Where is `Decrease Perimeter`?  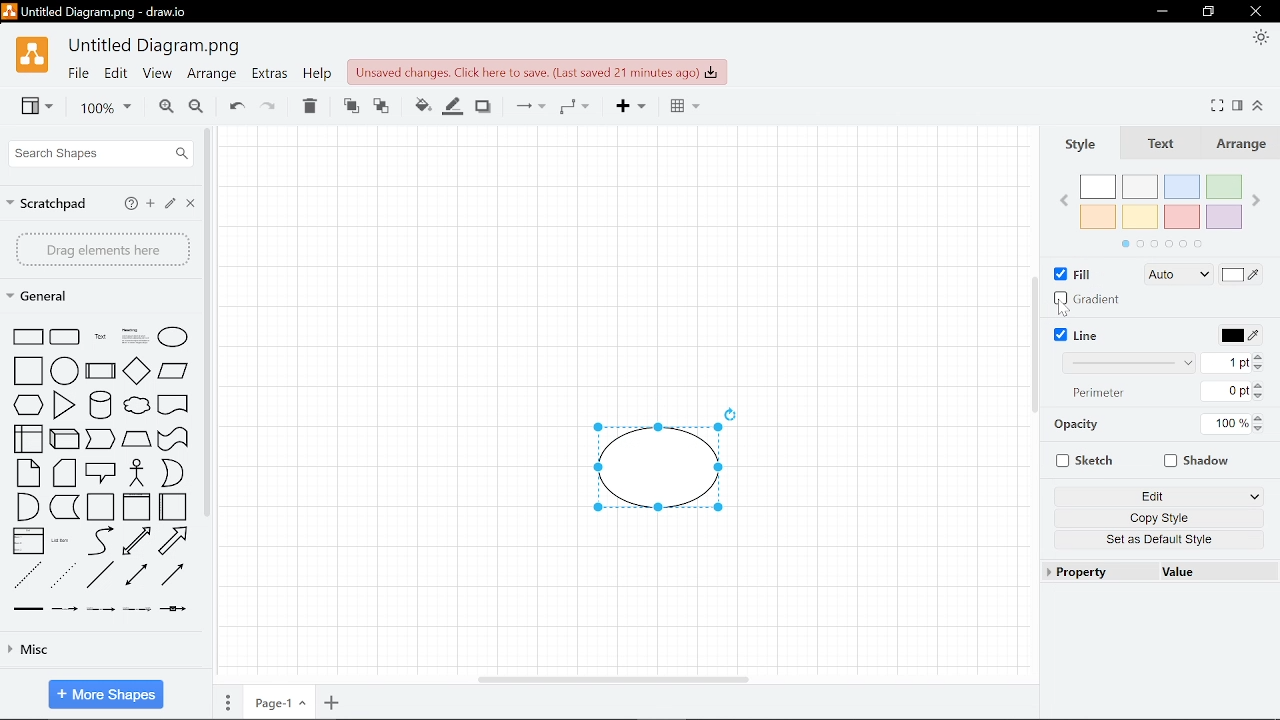
Decrease Perimeter is located at coordinates (1262, 397).